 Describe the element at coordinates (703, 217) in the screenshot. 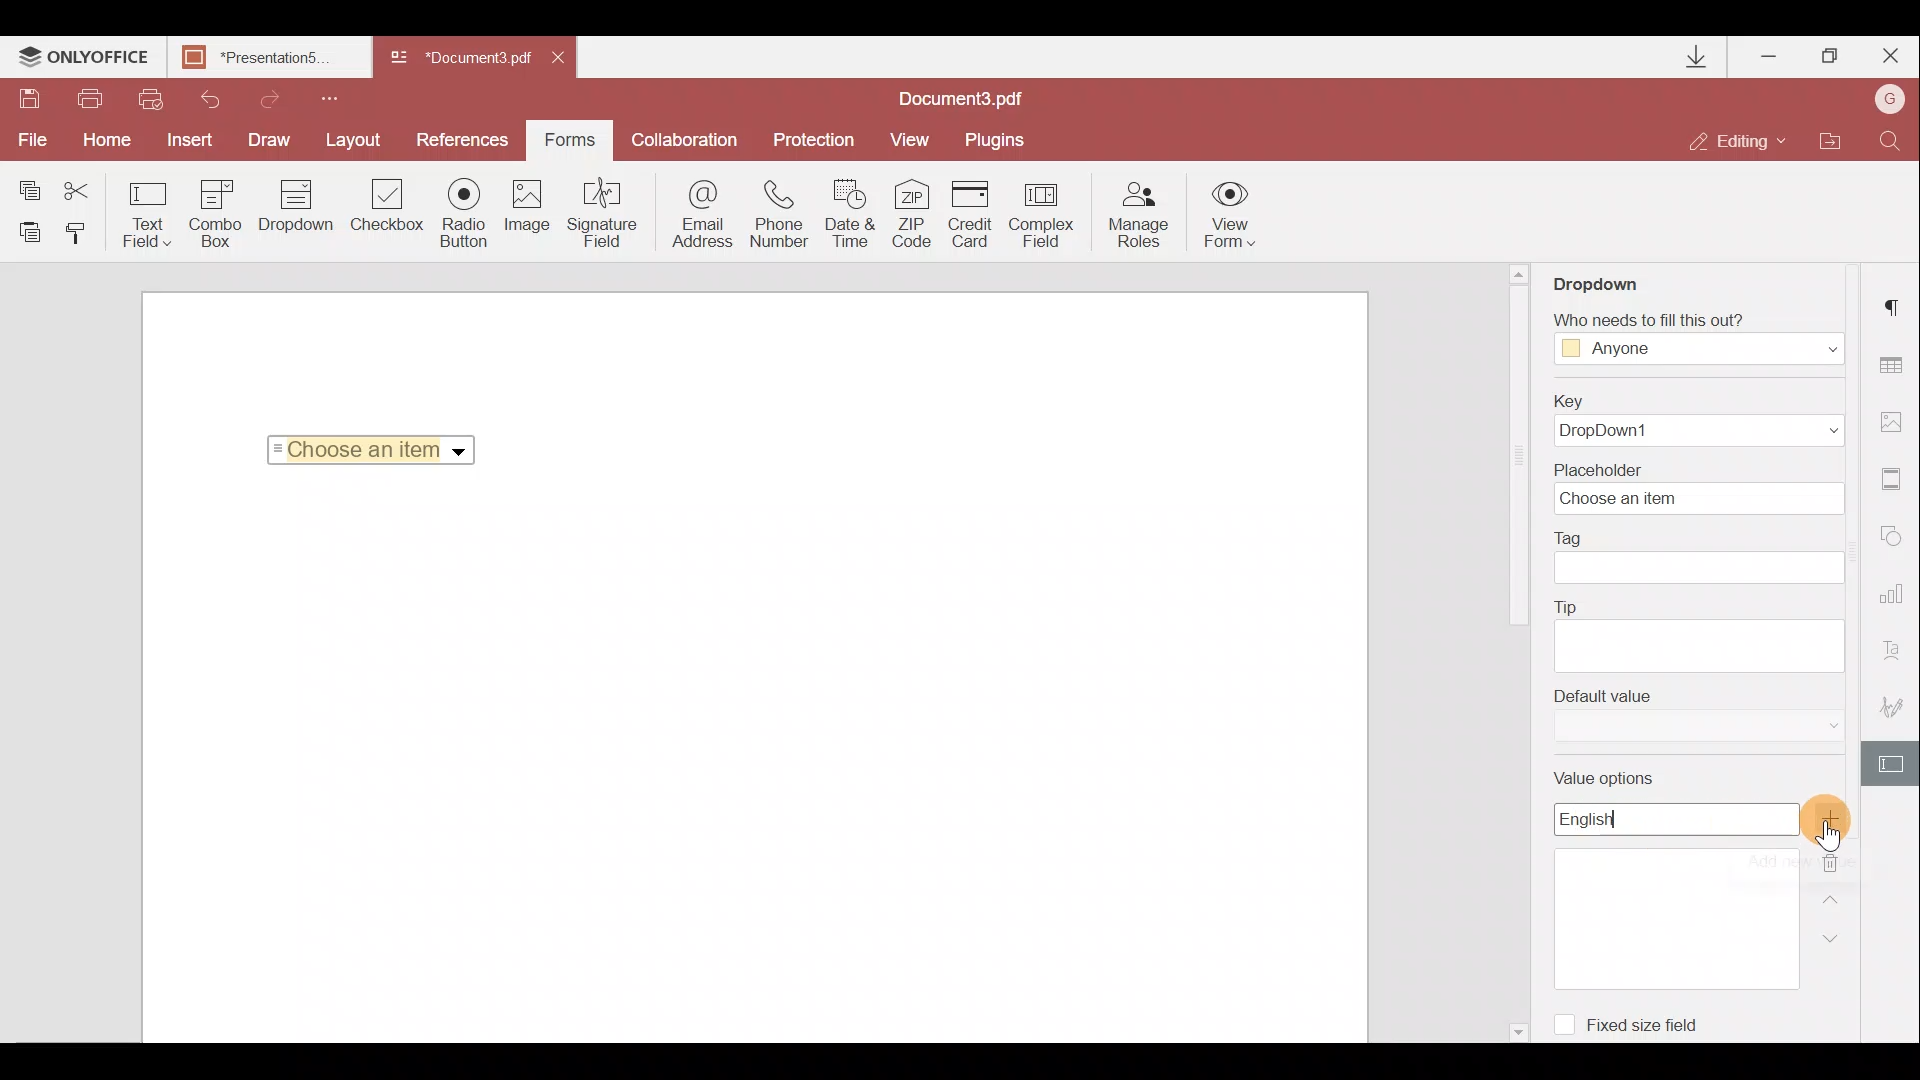

I see `Email address` at that location.